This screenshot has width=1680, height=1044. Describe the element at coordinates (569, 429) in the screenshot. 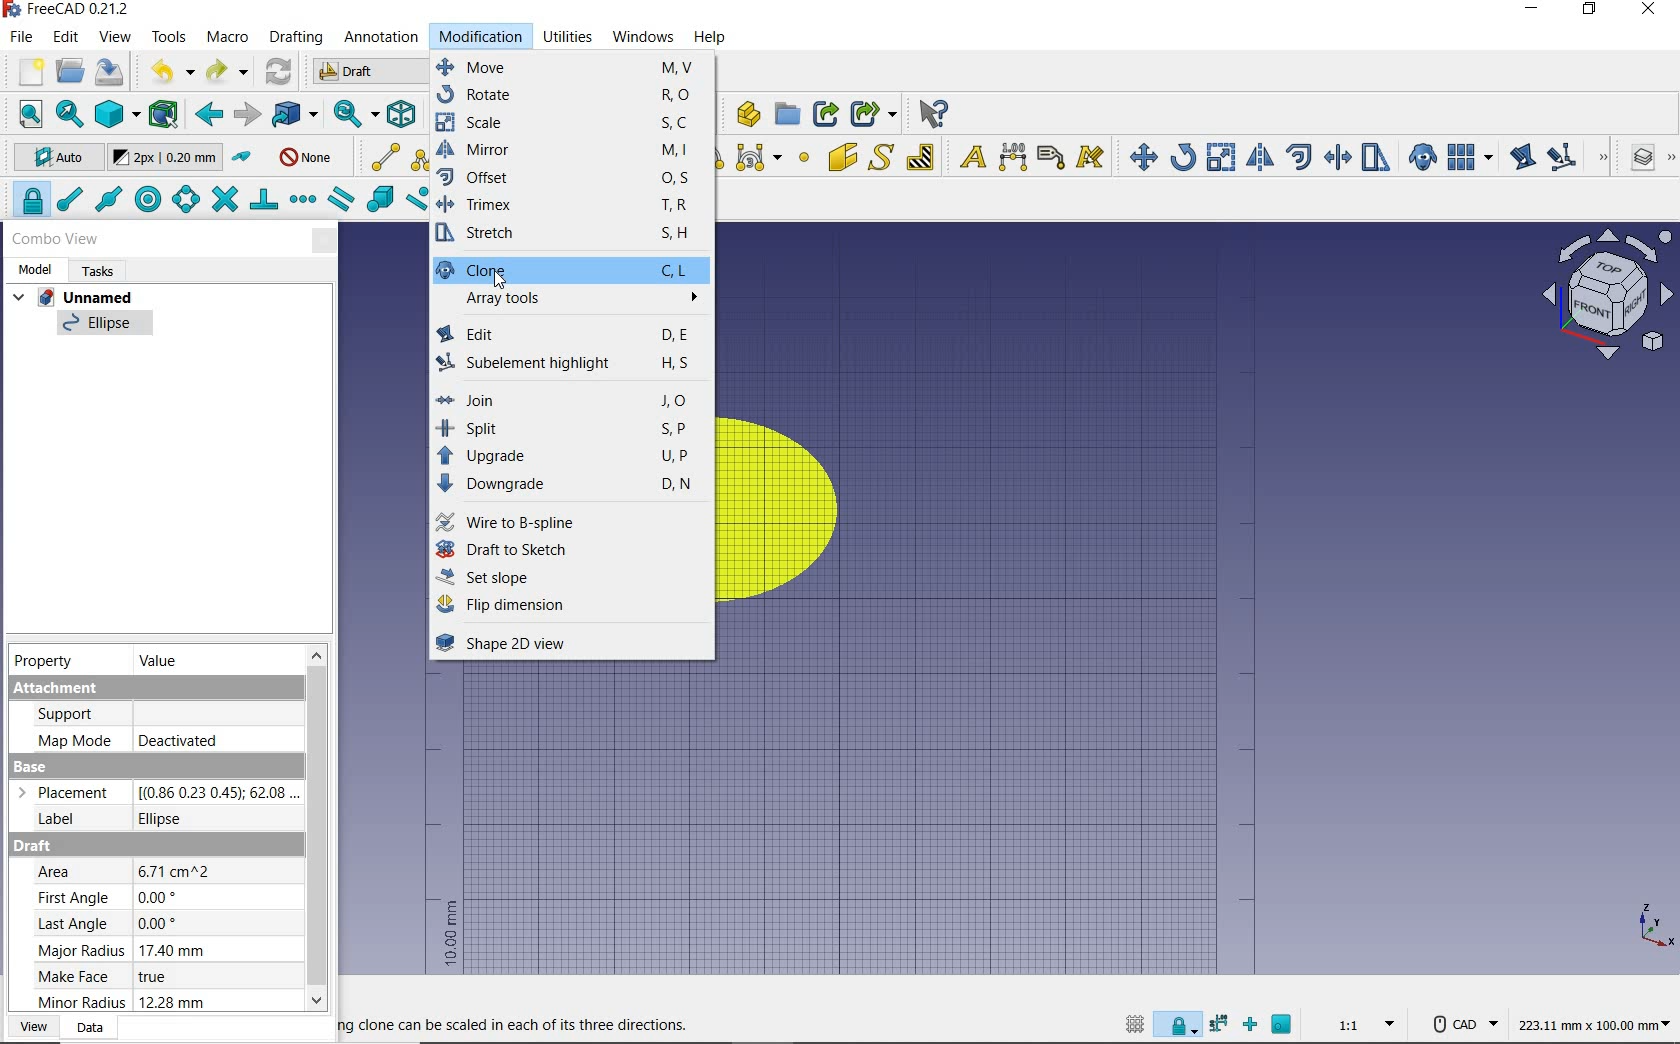

I see `split` at that location.